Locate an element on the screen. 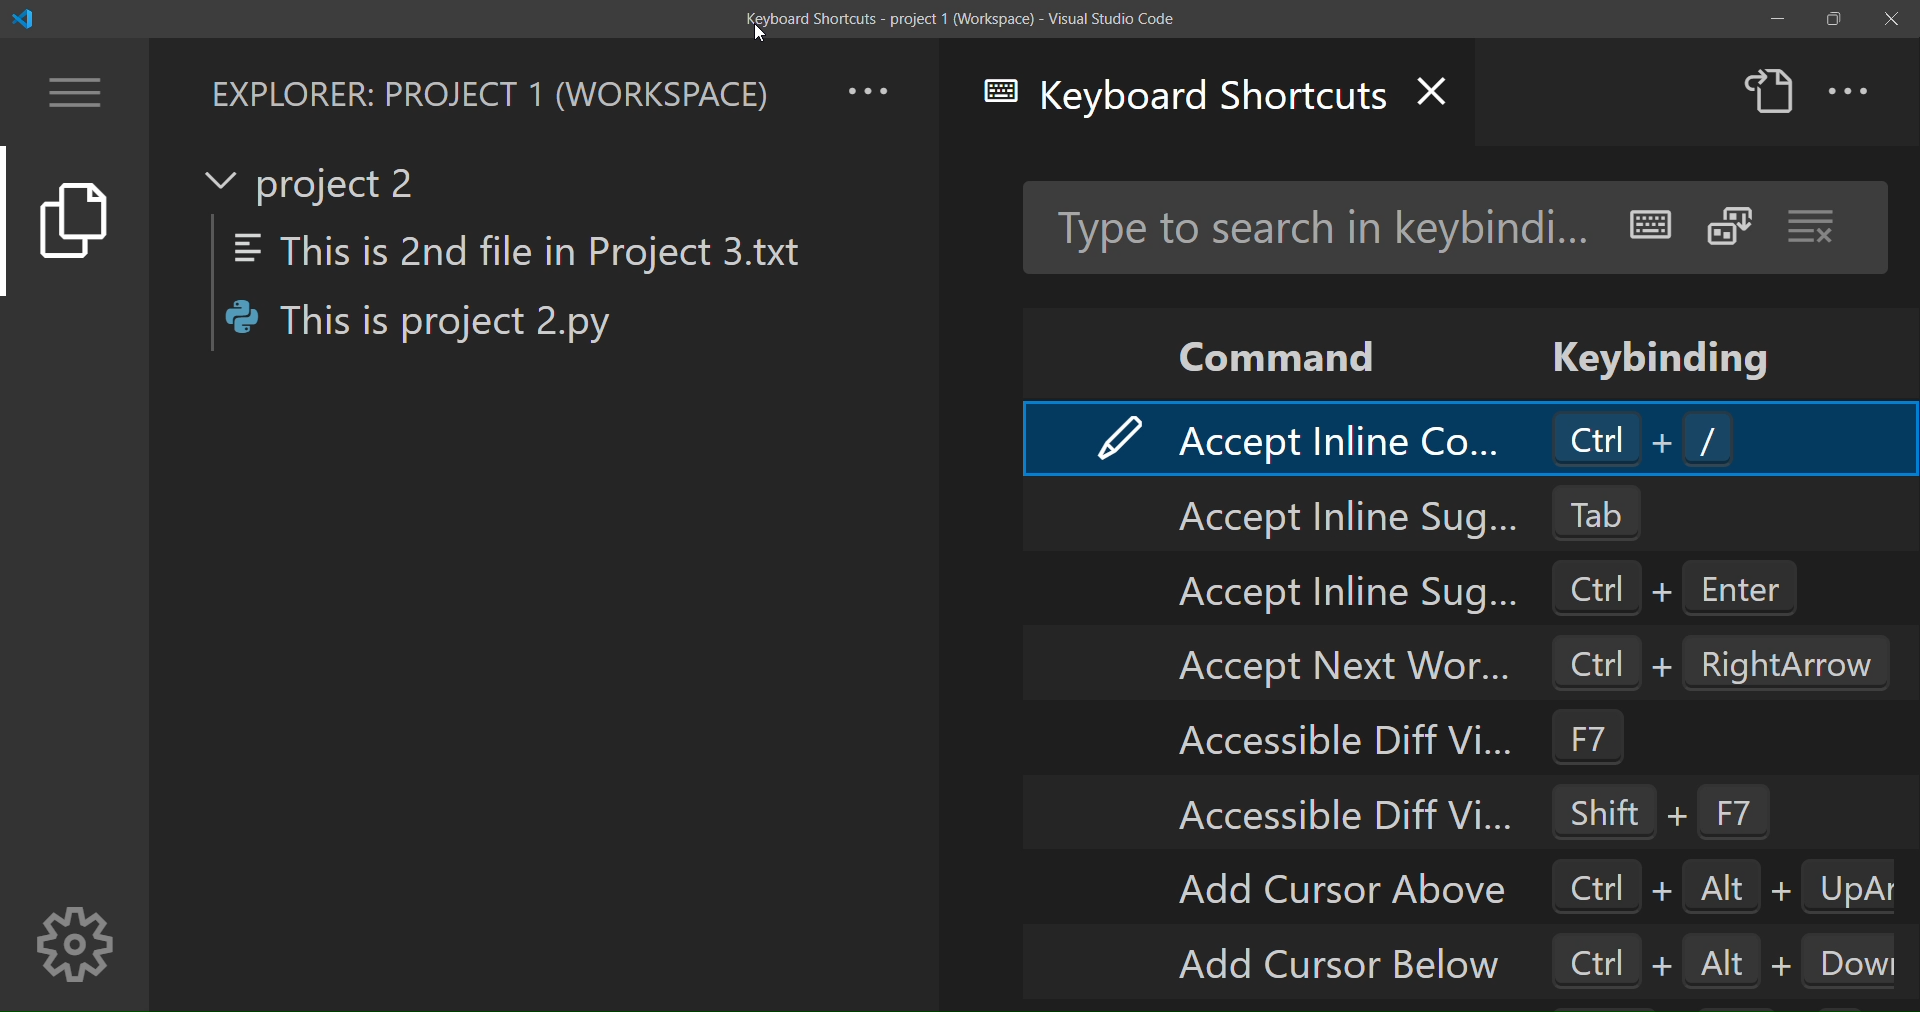 This screenshot has height=1012, width=1920. ctrl + alt +down is located at coordinates (1726, 958).